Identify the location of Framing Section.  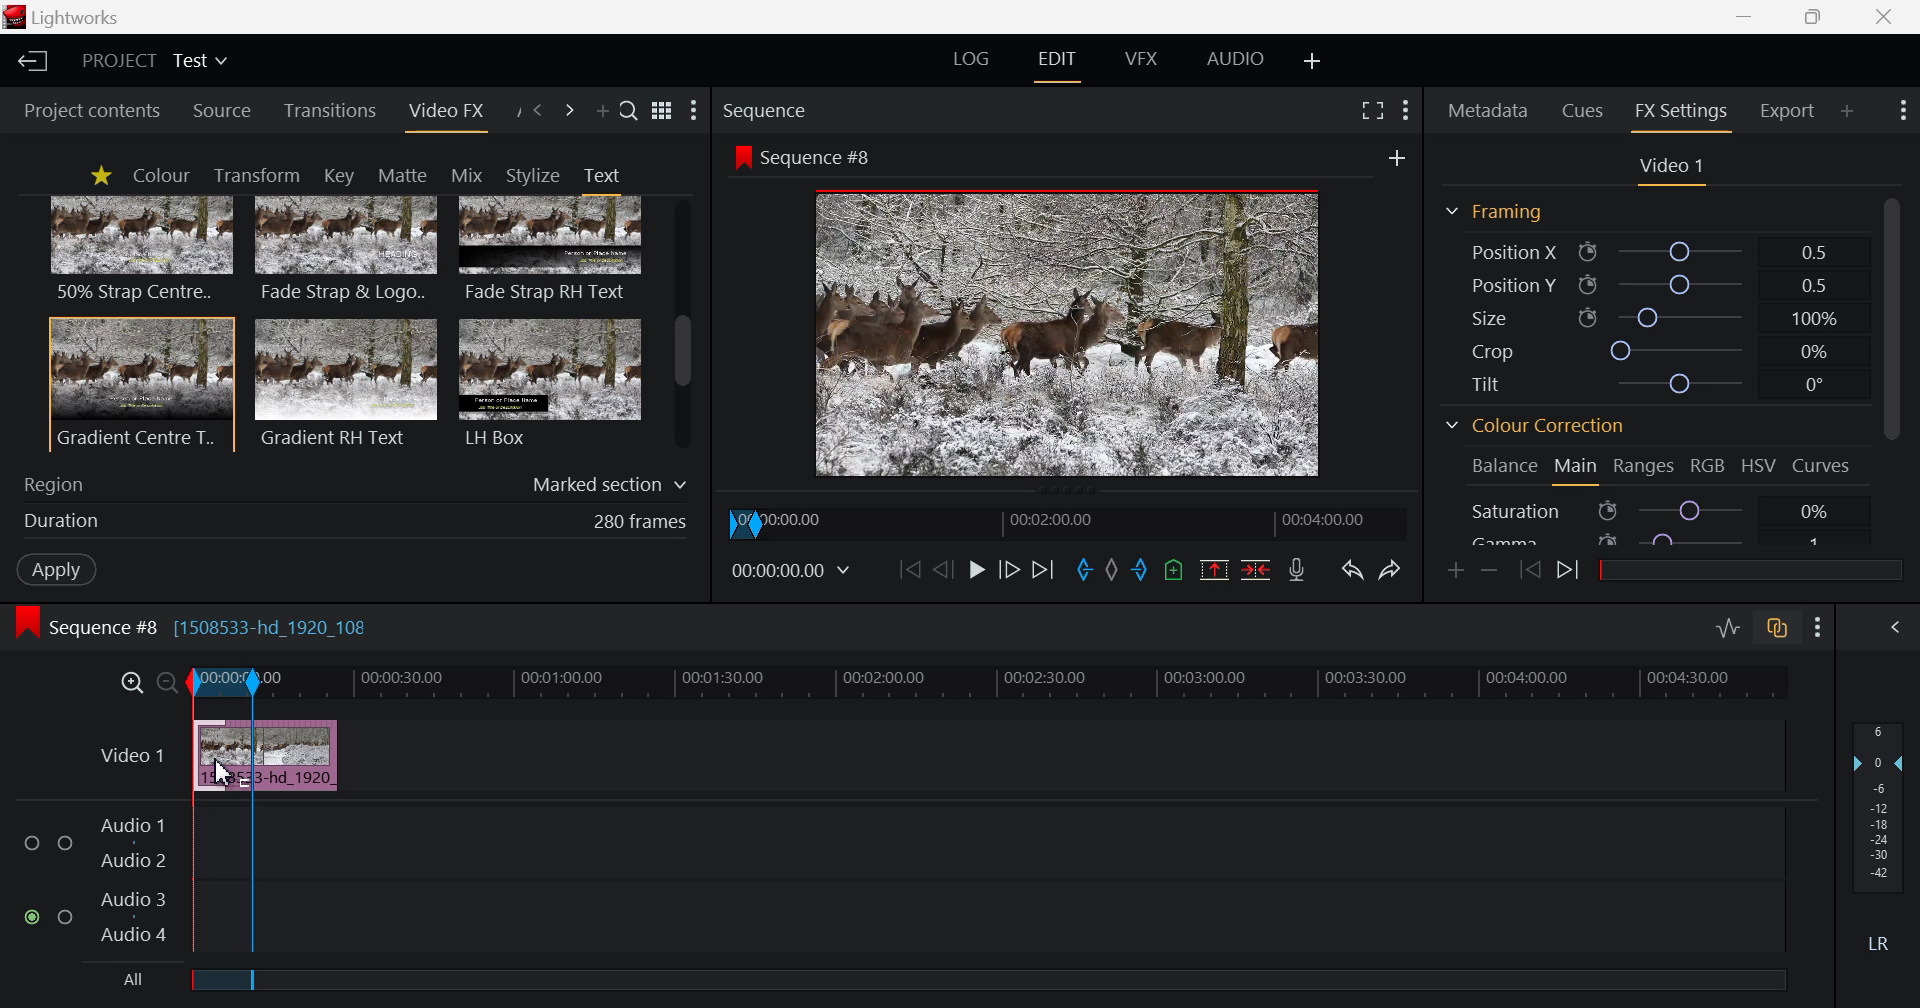
(1502, 211).